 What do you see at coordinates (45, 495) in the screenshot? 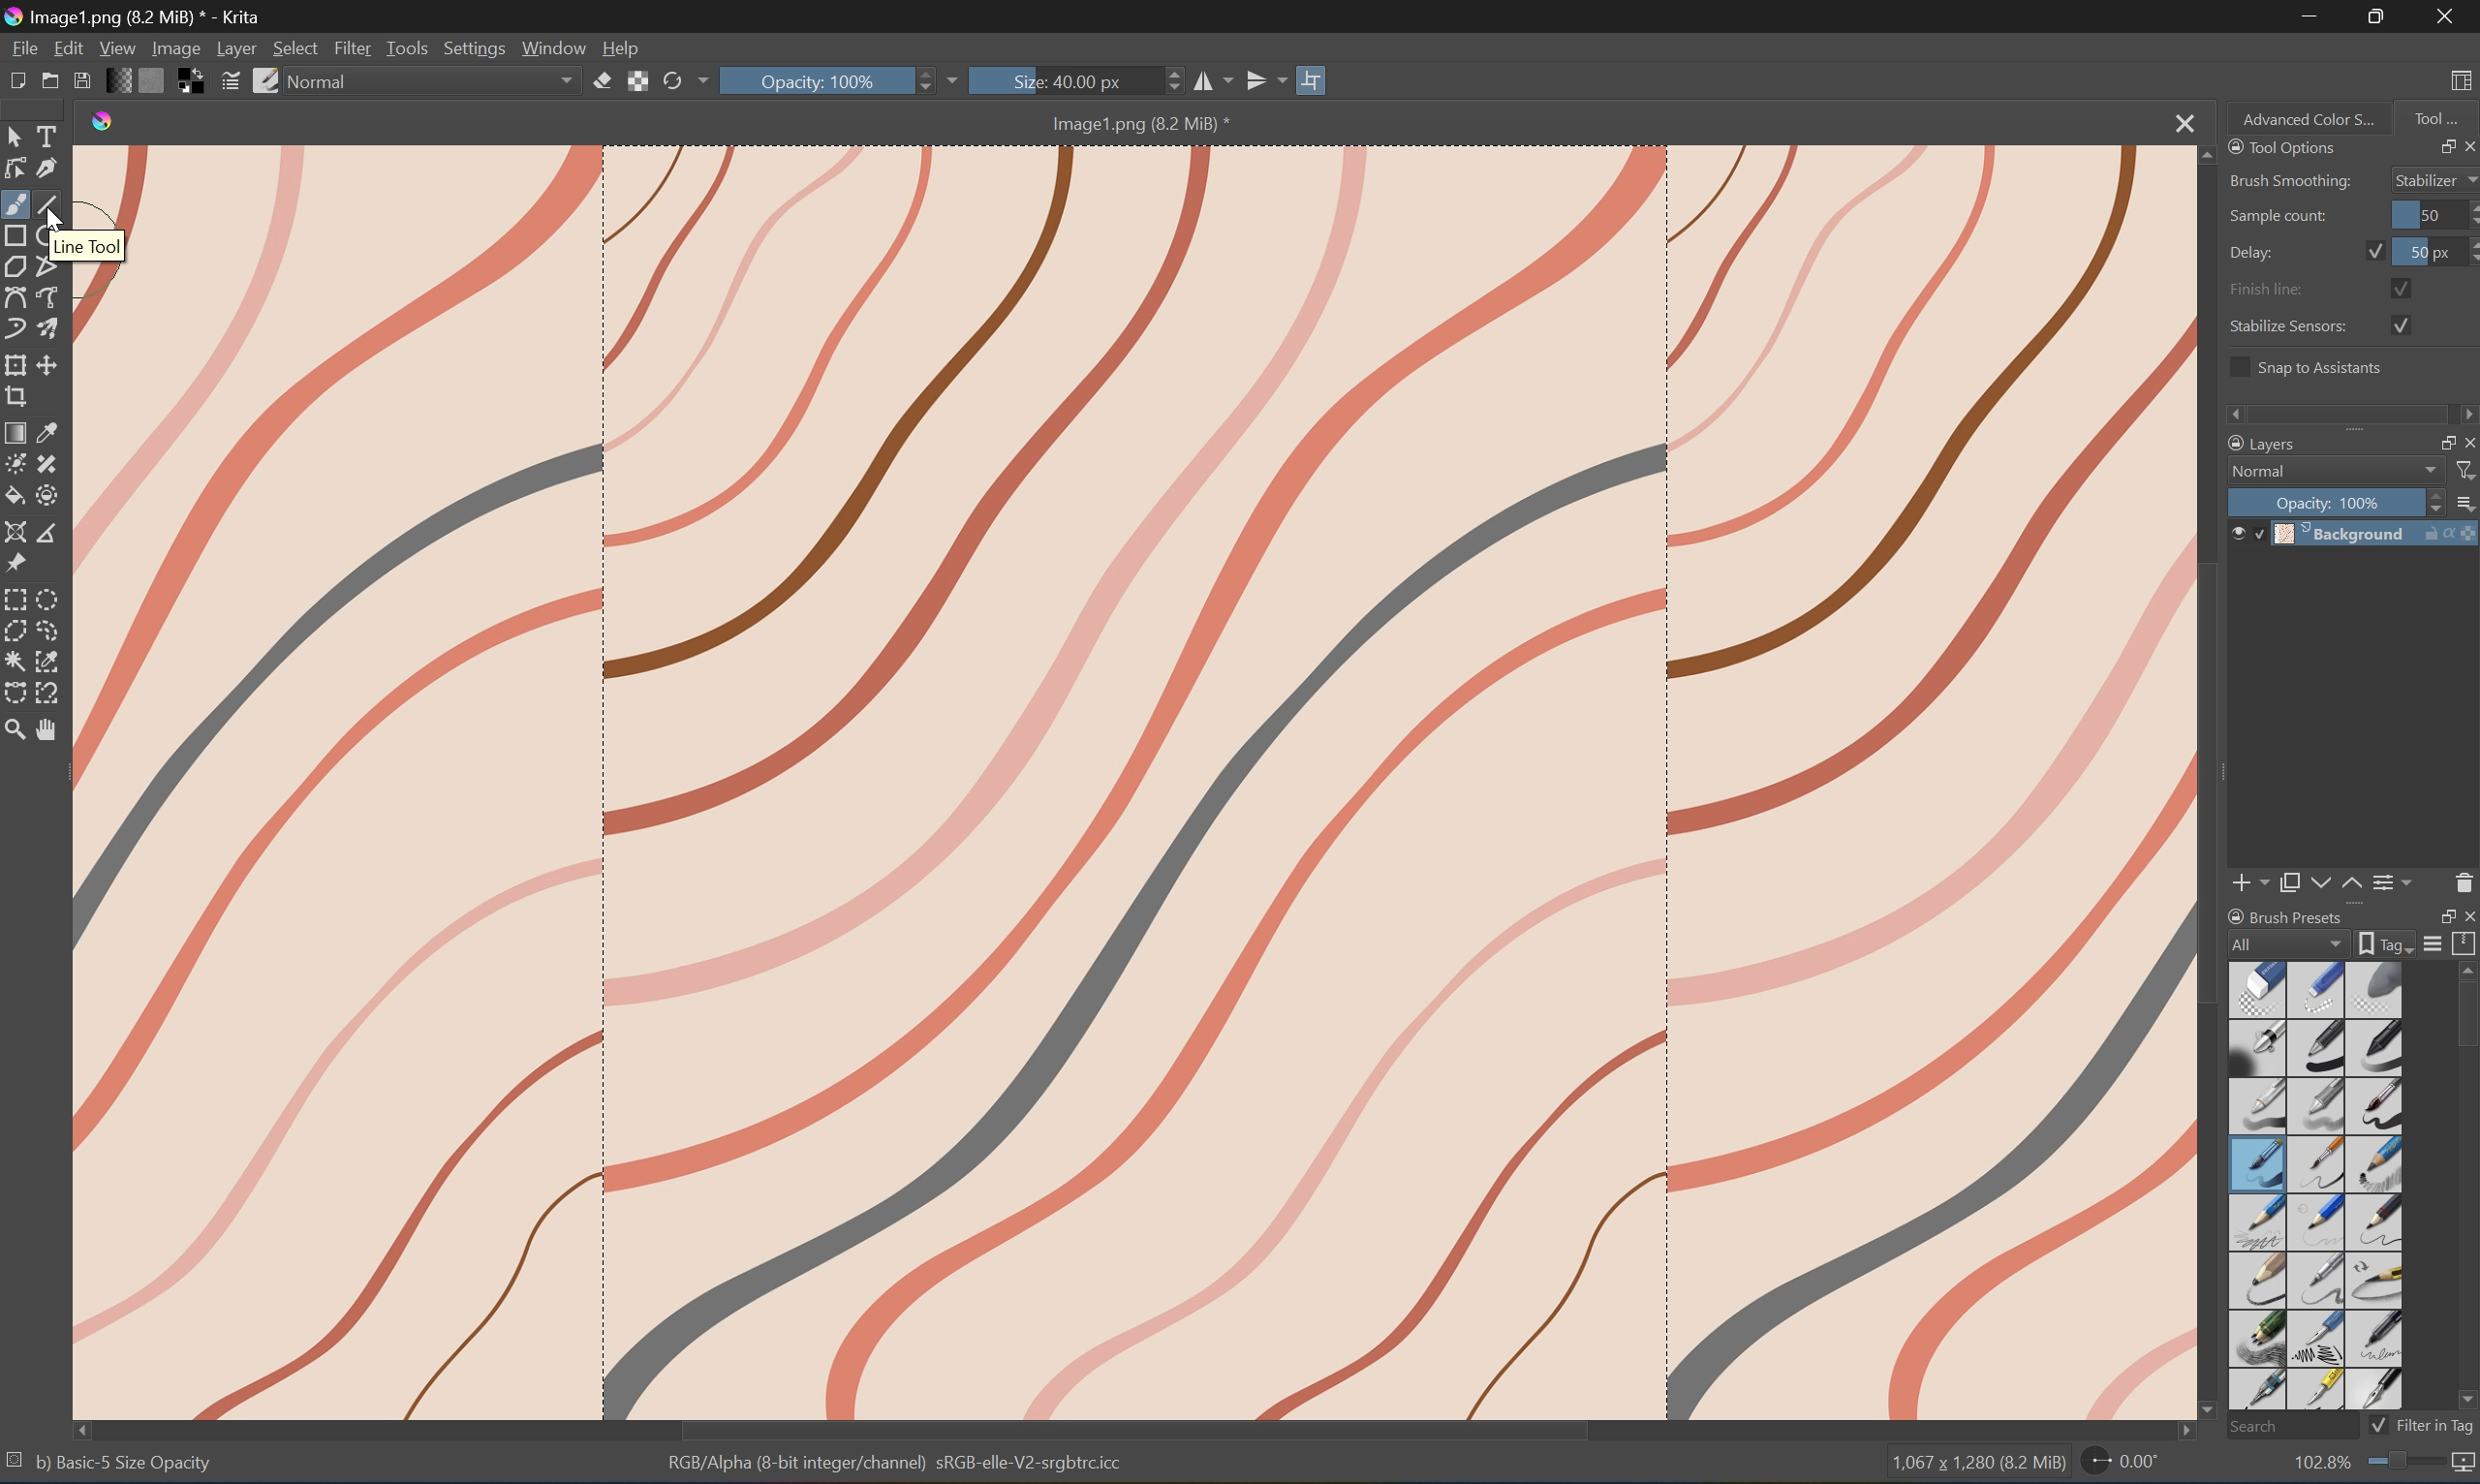
I see `Enclose and fill tool` at bounding box center [45, 495].